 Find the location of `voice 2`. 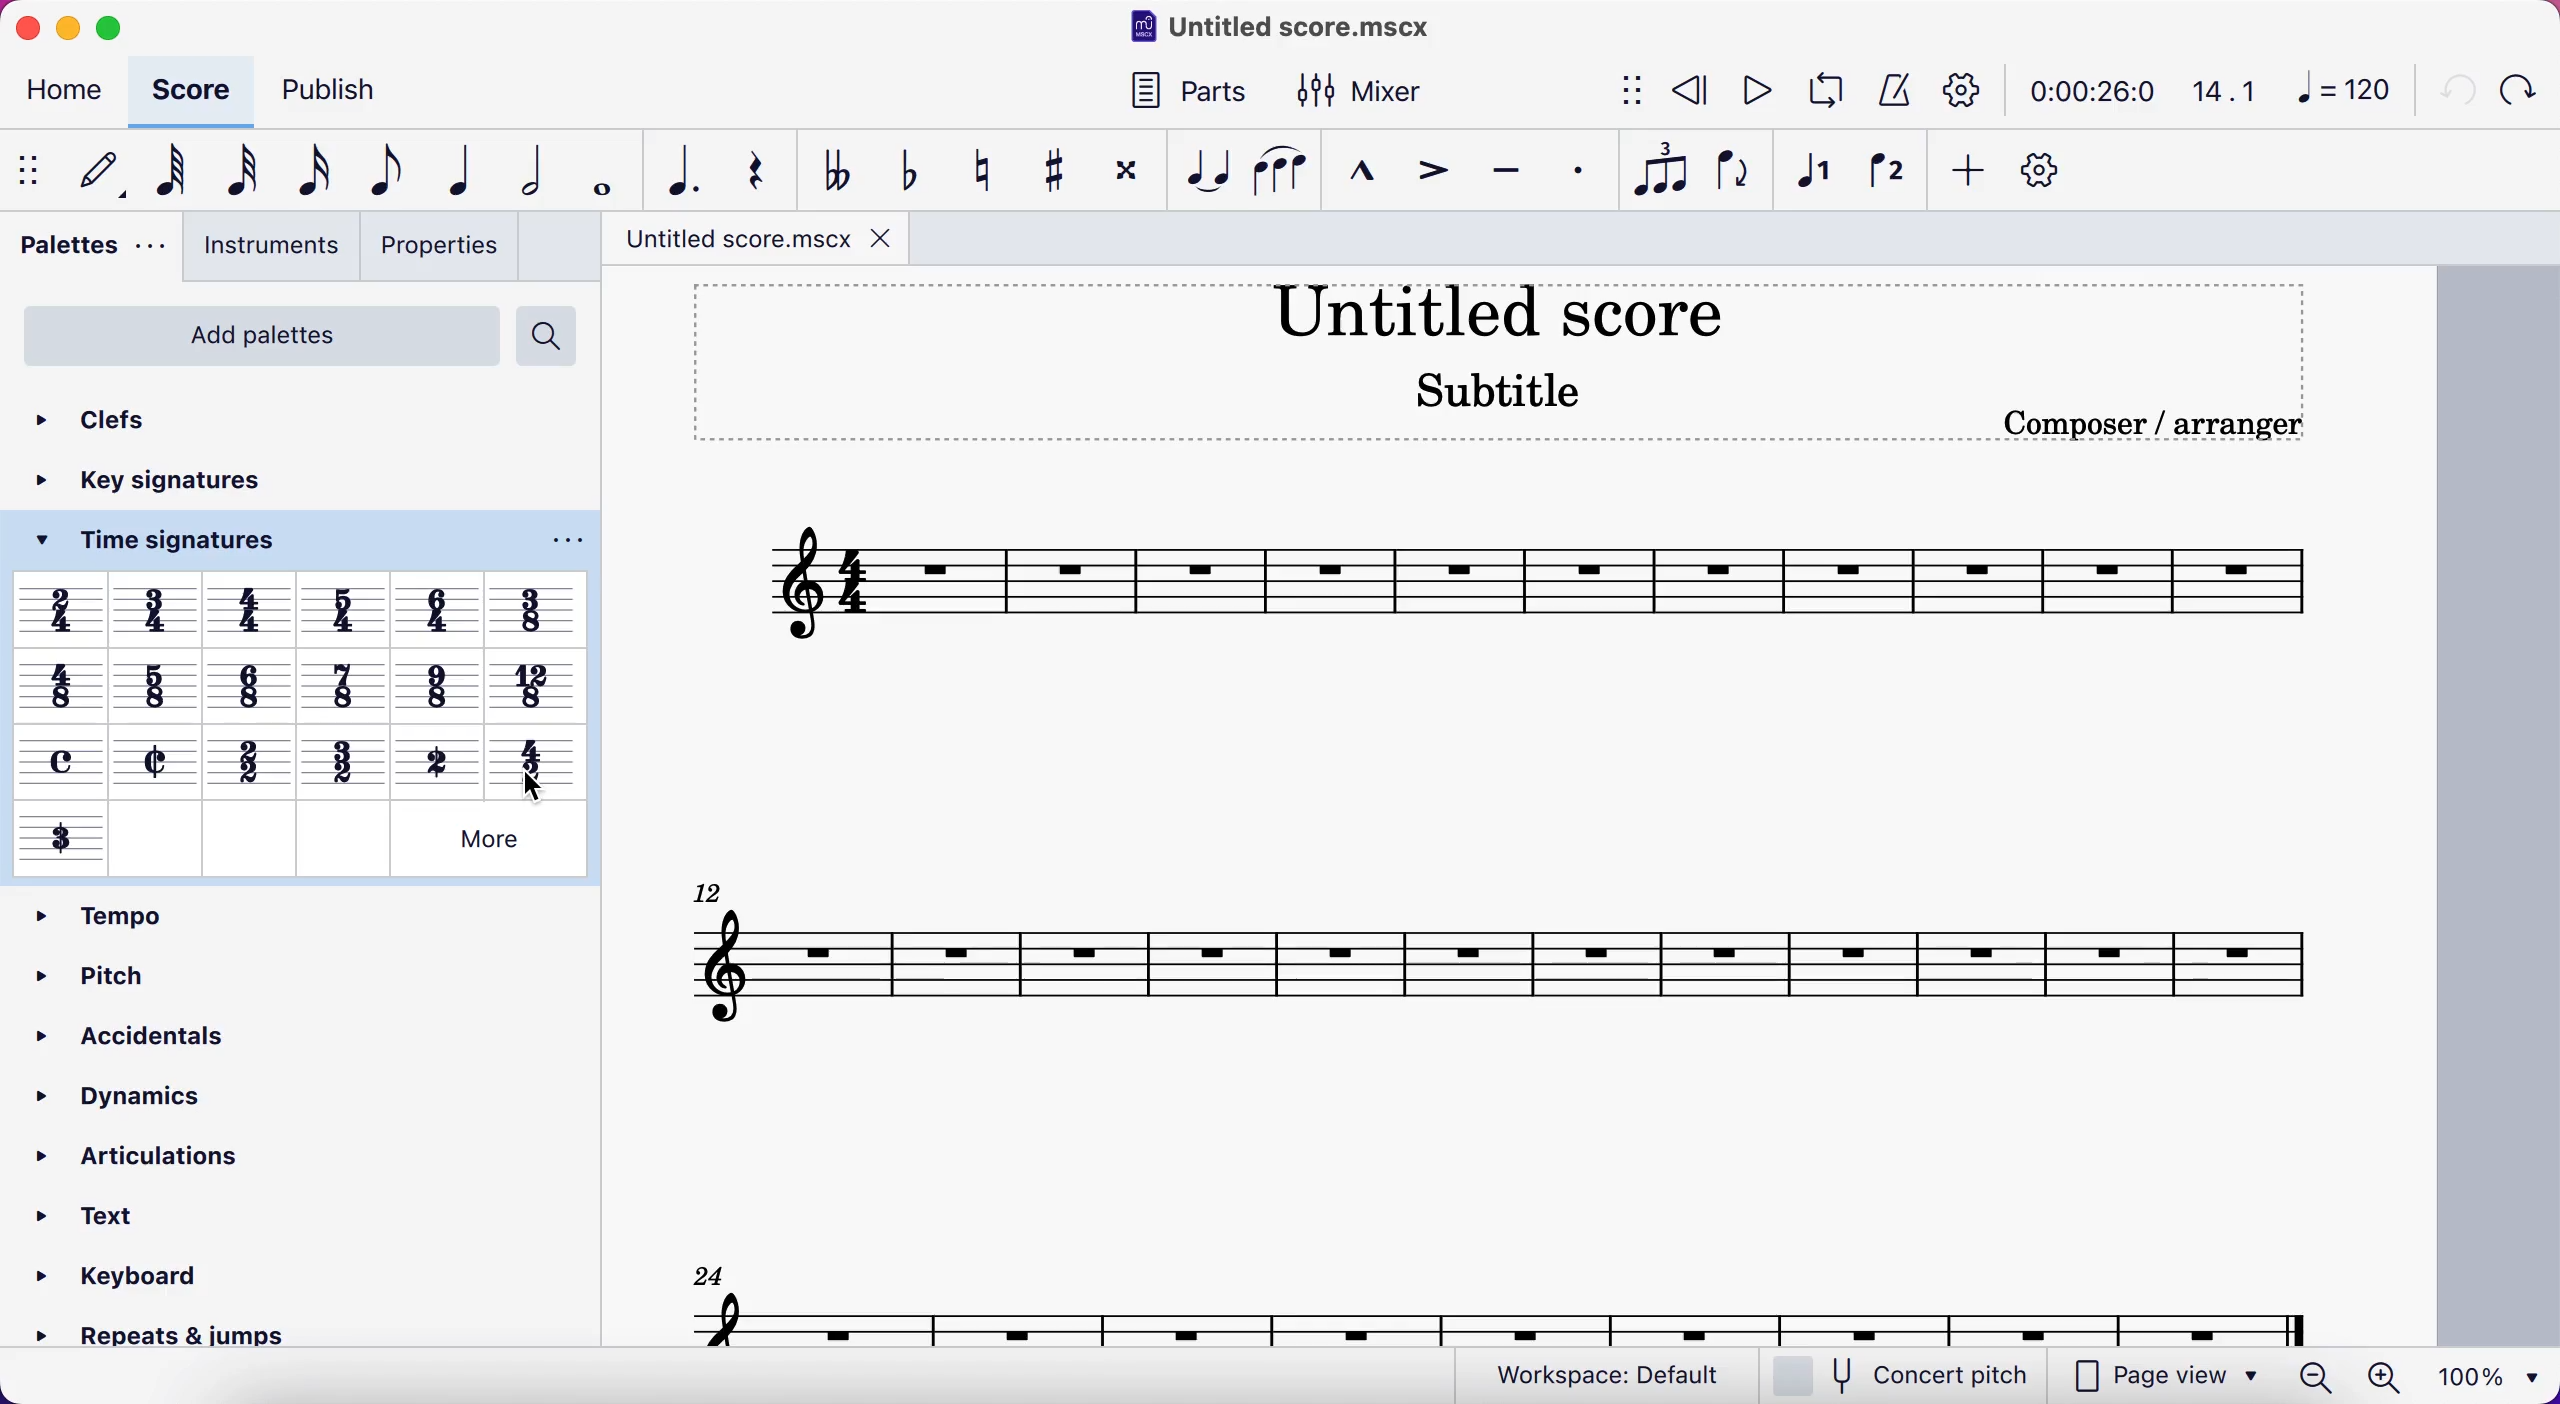

voice 2 is located at coordinates (1883, 169).